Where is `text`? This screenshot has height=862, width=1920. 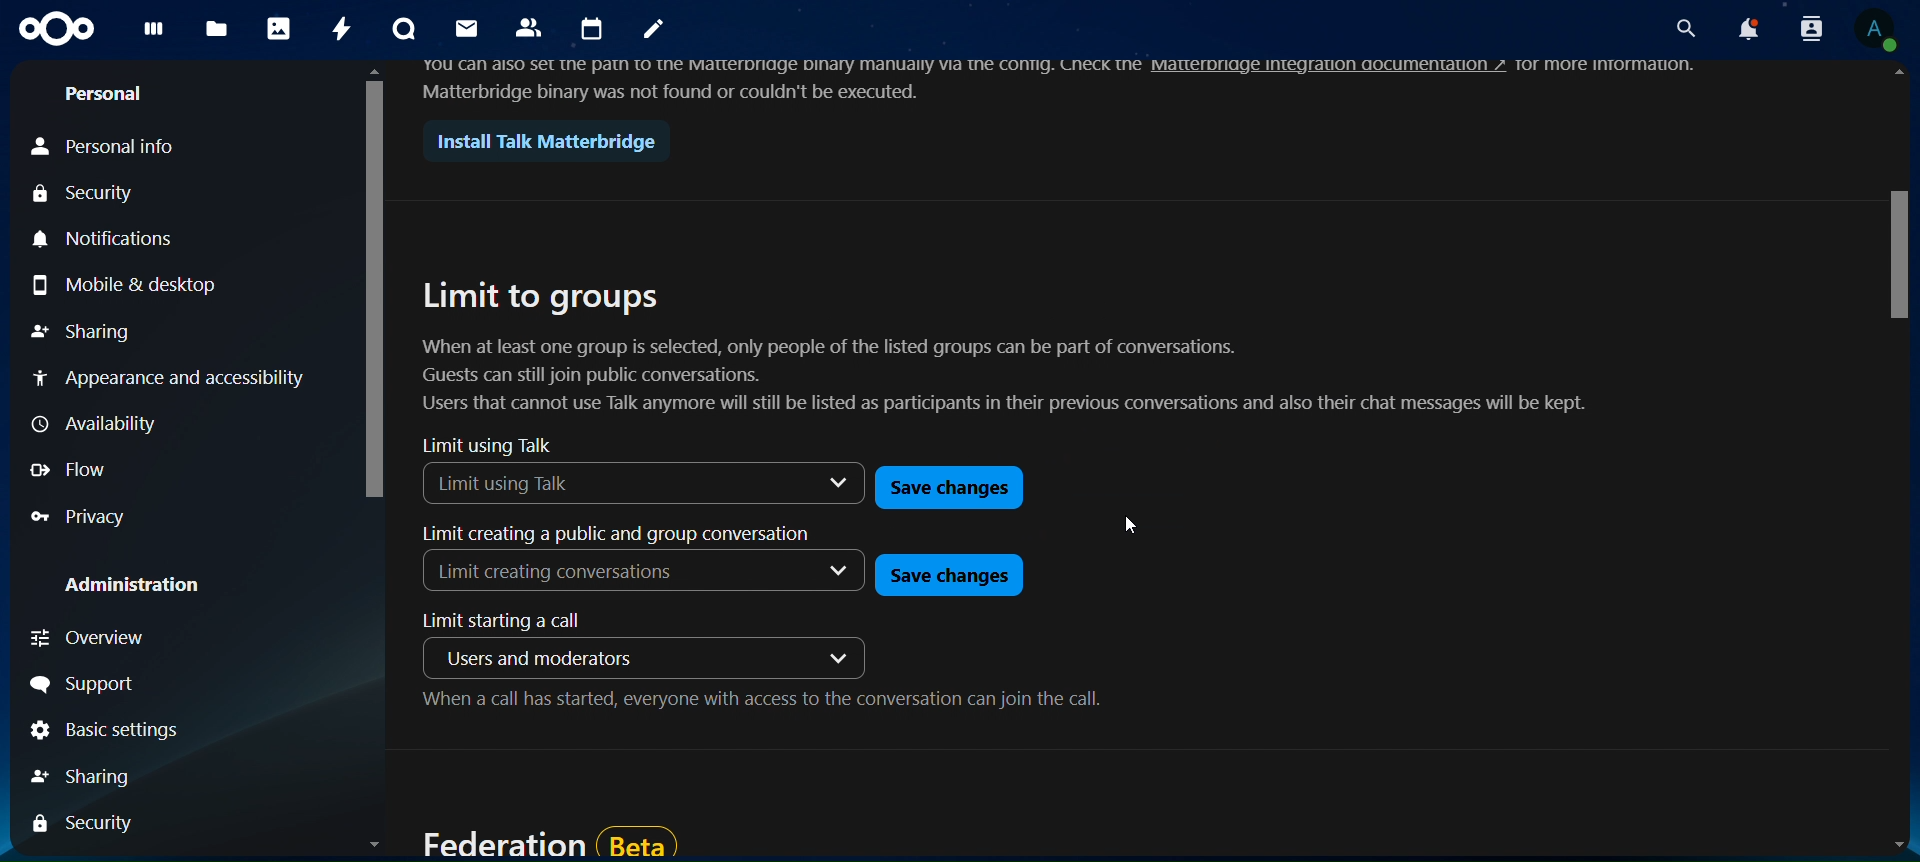 text is located at coordinates (782, 76).